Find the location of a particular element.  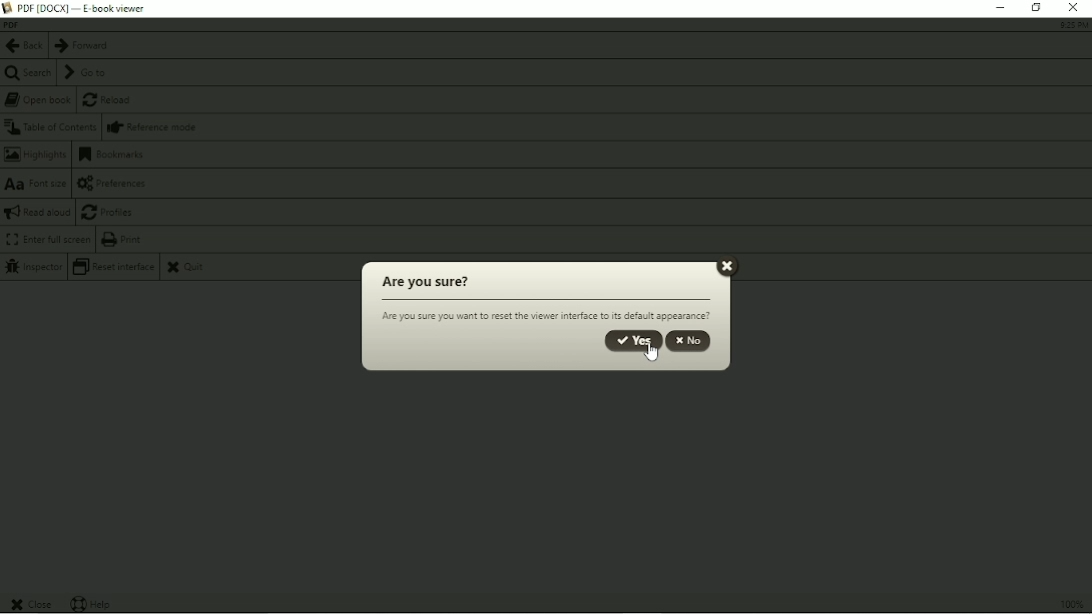

Search is located at coordinates (27, 73).